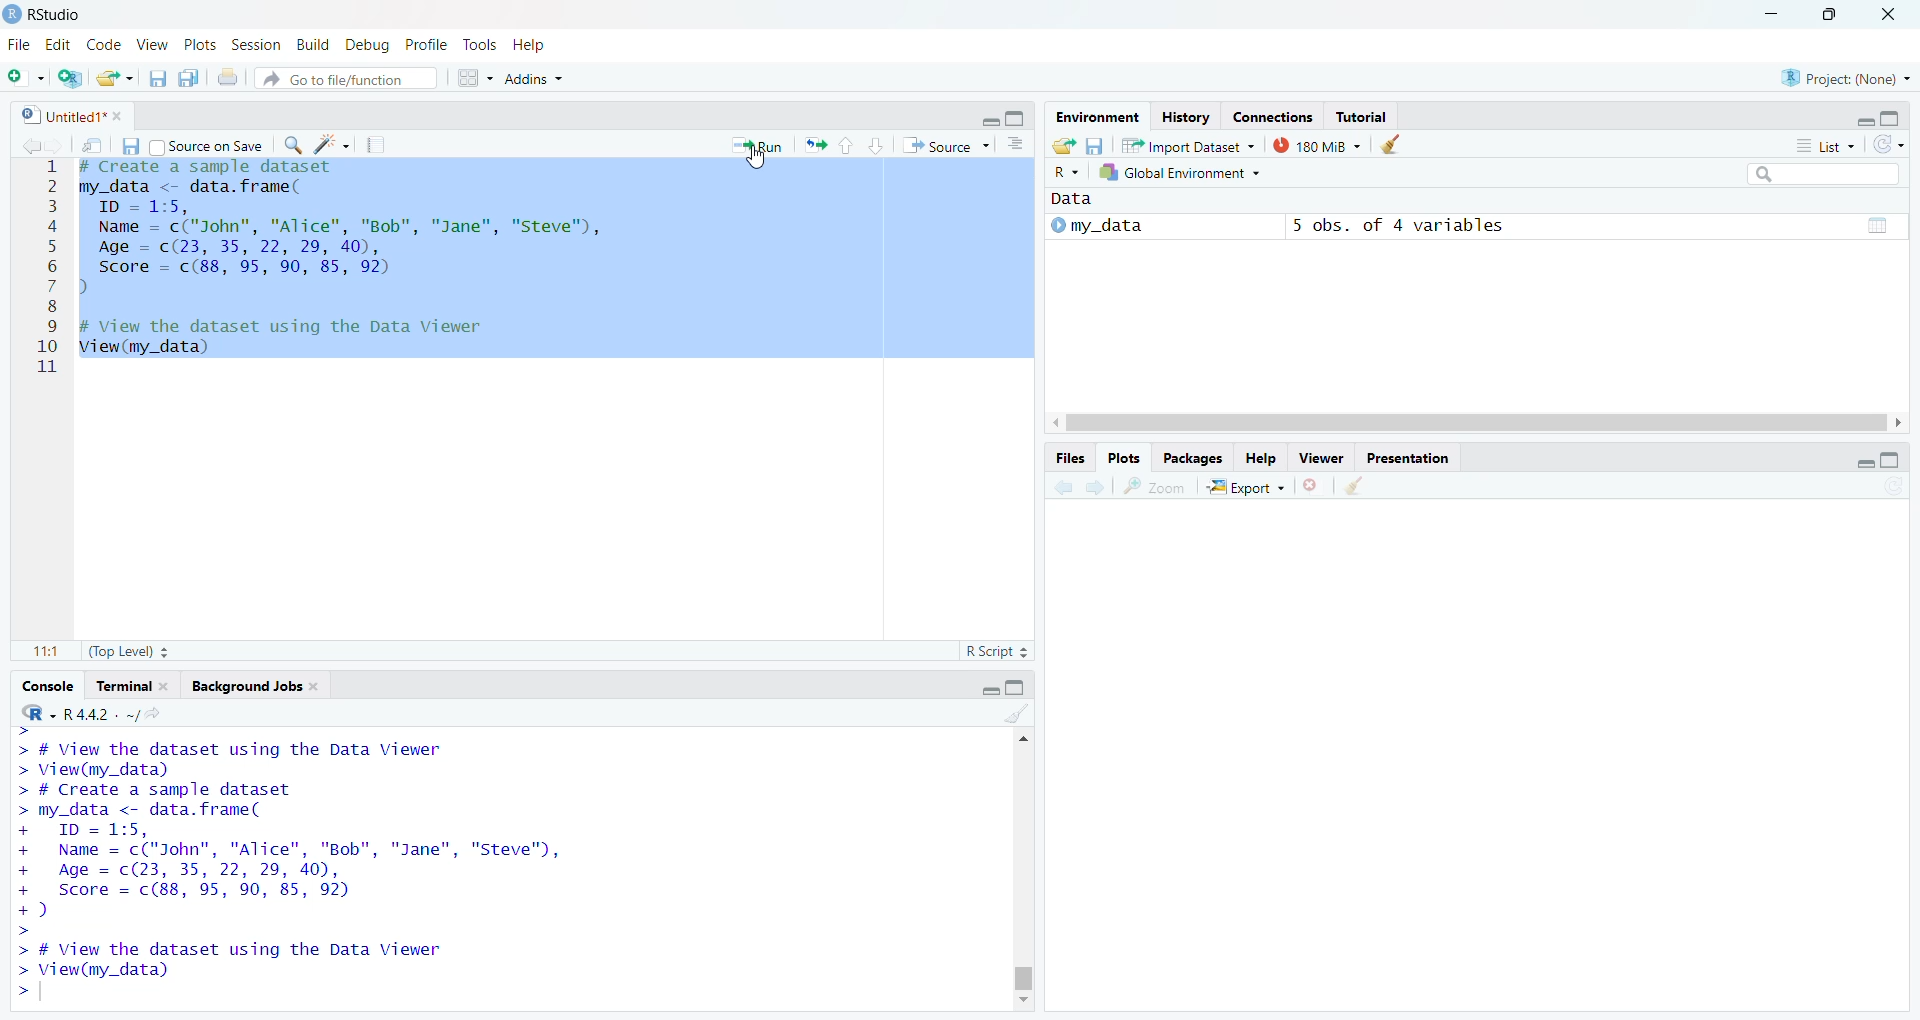 This screenshot has height=1020, width=1920. What do you see at coordinates (19, 47) in the screenshot?
I see `file` at bounding box center [19, 47].